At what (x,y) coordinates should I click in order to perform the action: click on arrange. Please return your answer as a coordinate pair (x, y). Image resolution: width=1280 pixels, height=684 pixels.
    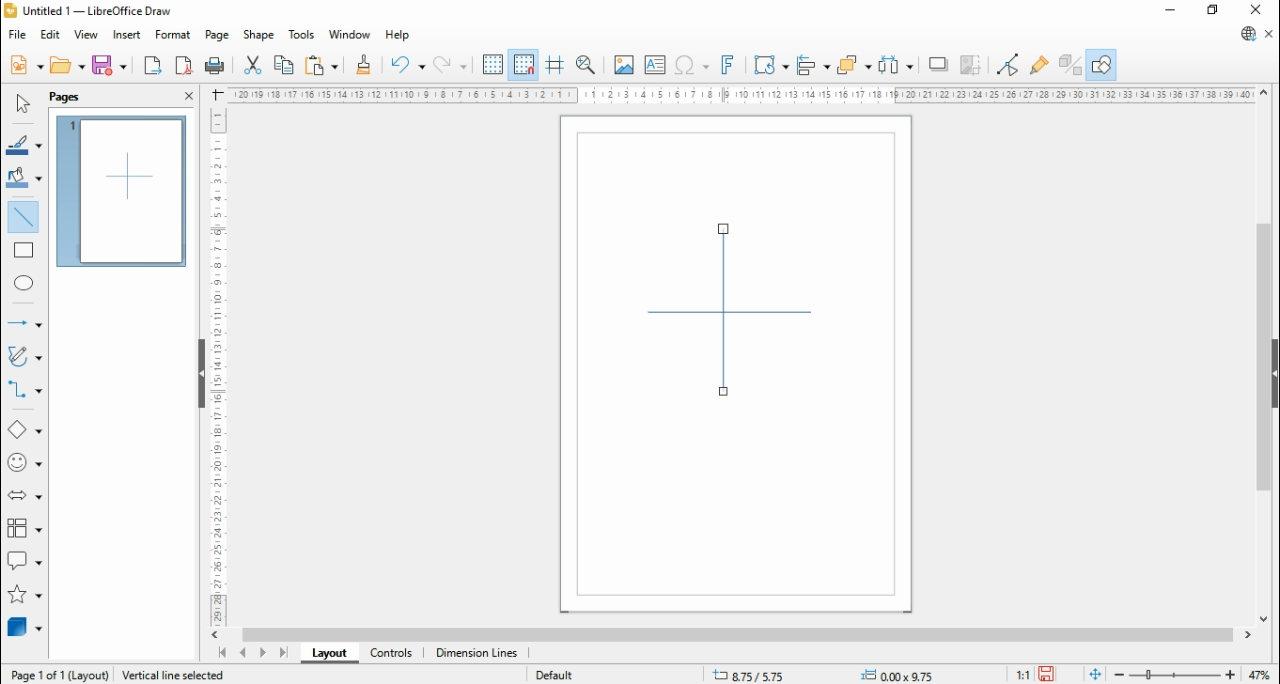
    Looking at the image, I should click on (856, 63).